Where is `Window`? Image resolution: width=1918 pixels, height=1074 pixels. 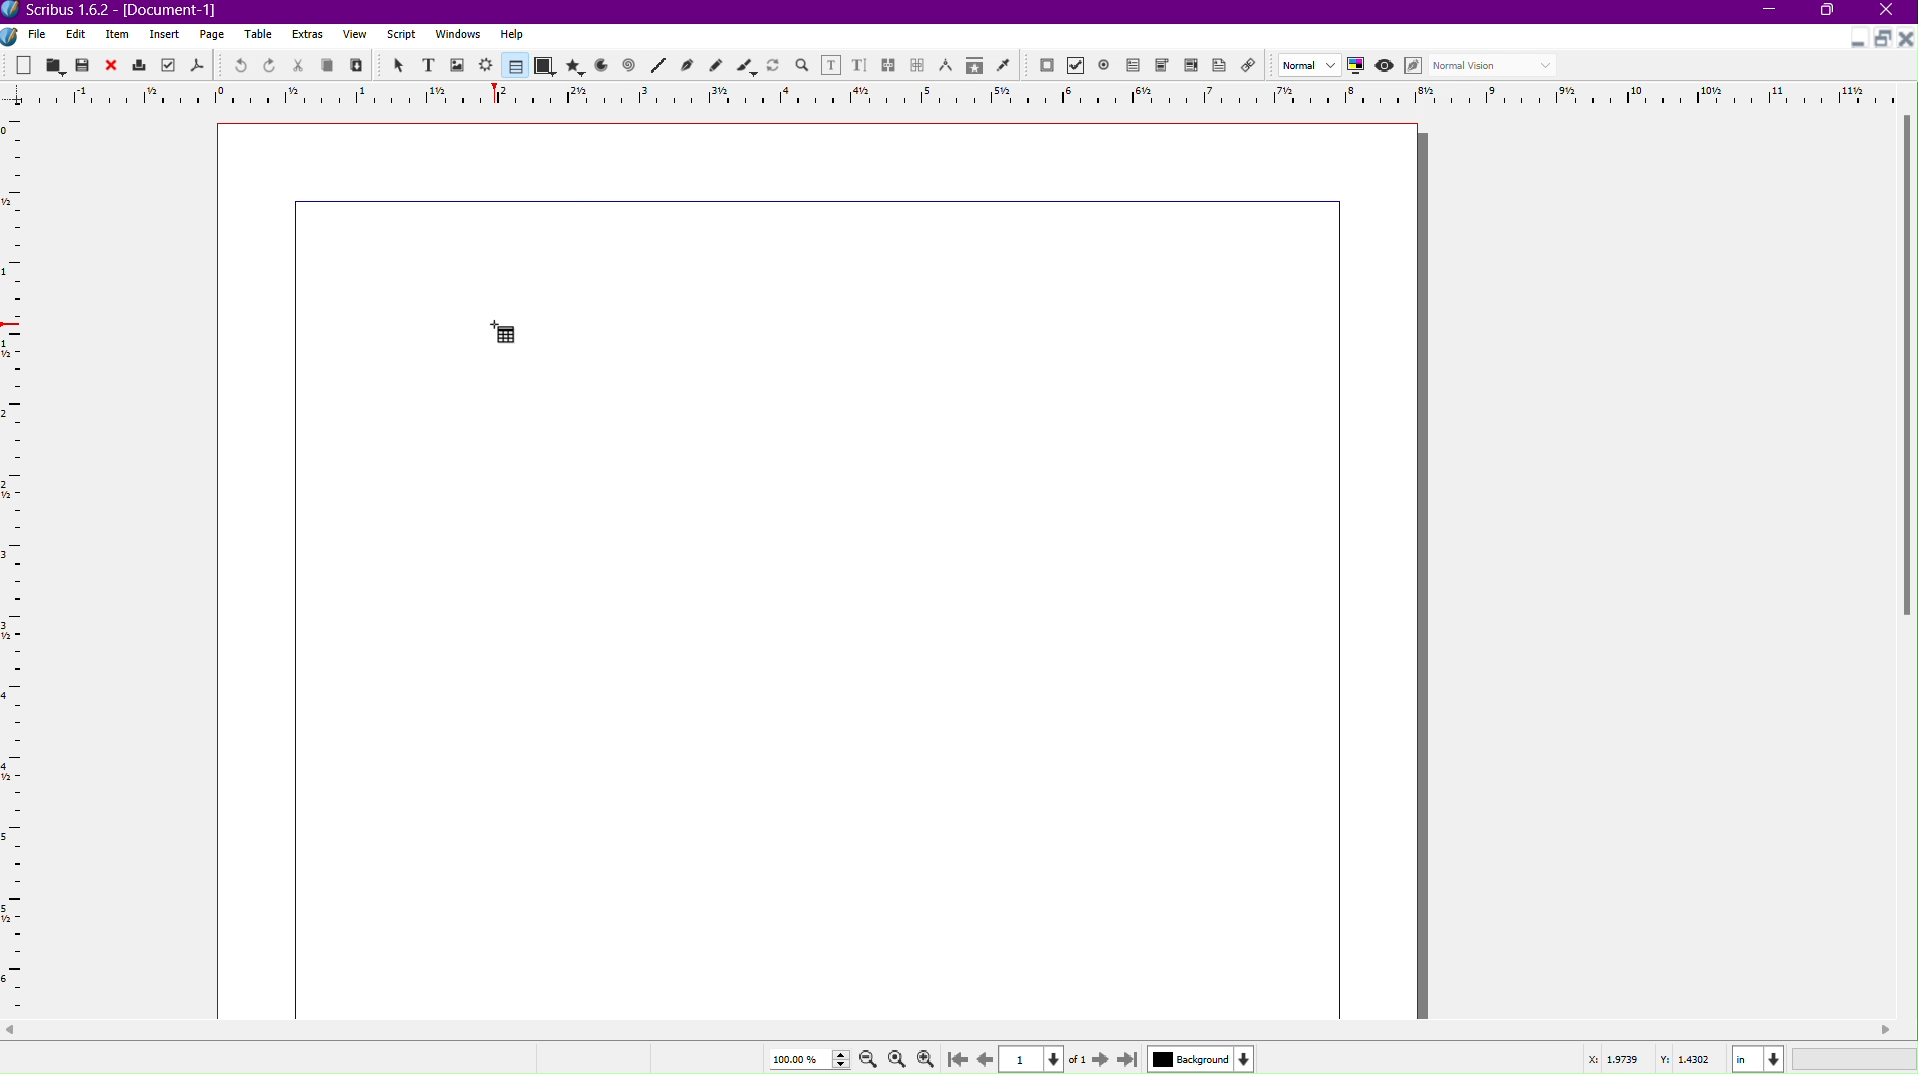 Window is located at coordinates (455, 37).